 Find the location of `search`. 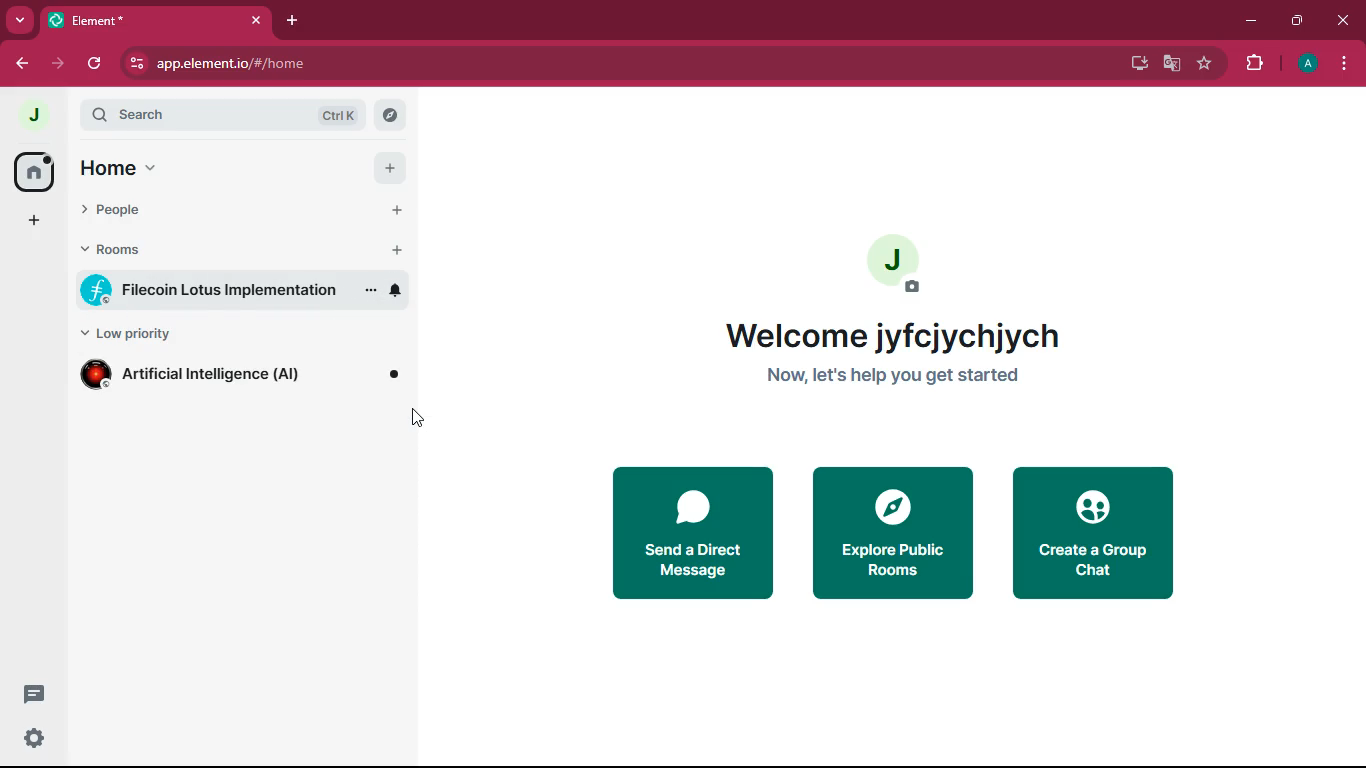

search is located at coordinates (219, 116).